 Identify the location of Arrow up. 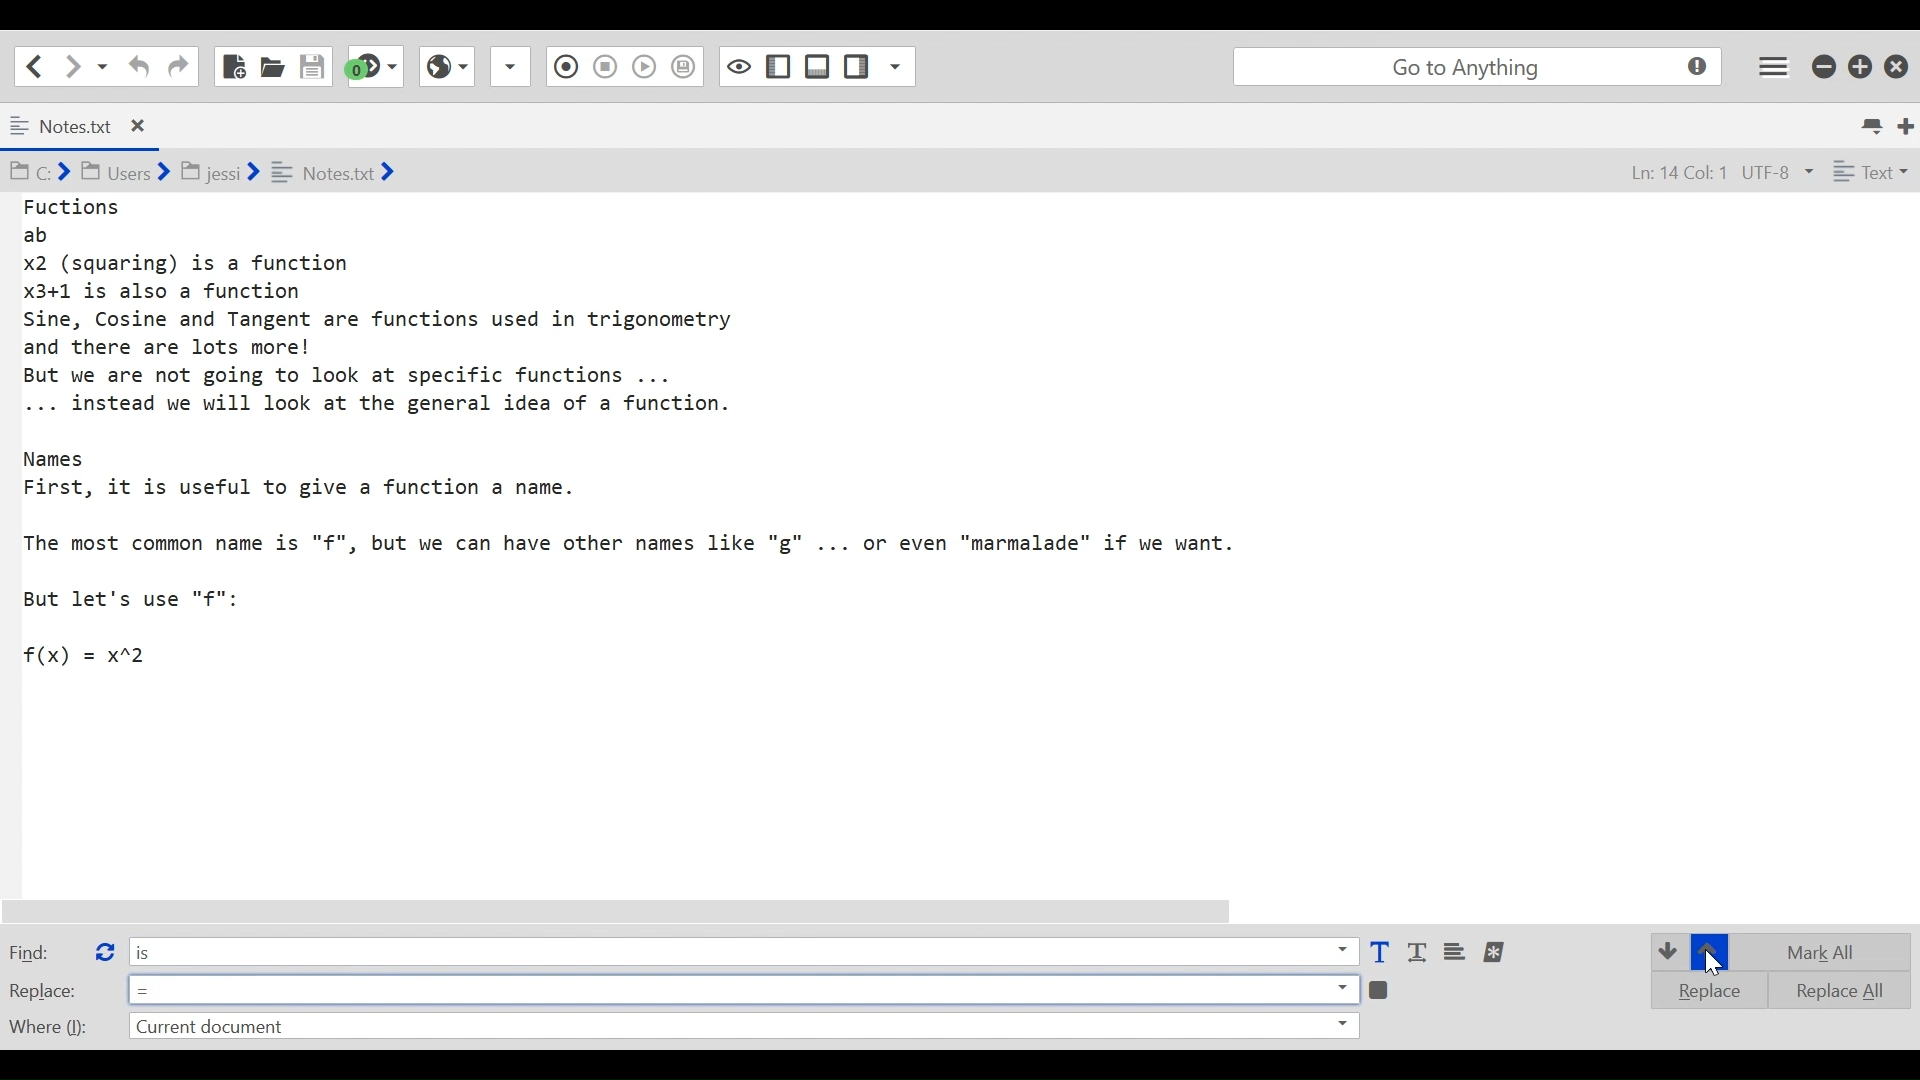
(1709, 953).